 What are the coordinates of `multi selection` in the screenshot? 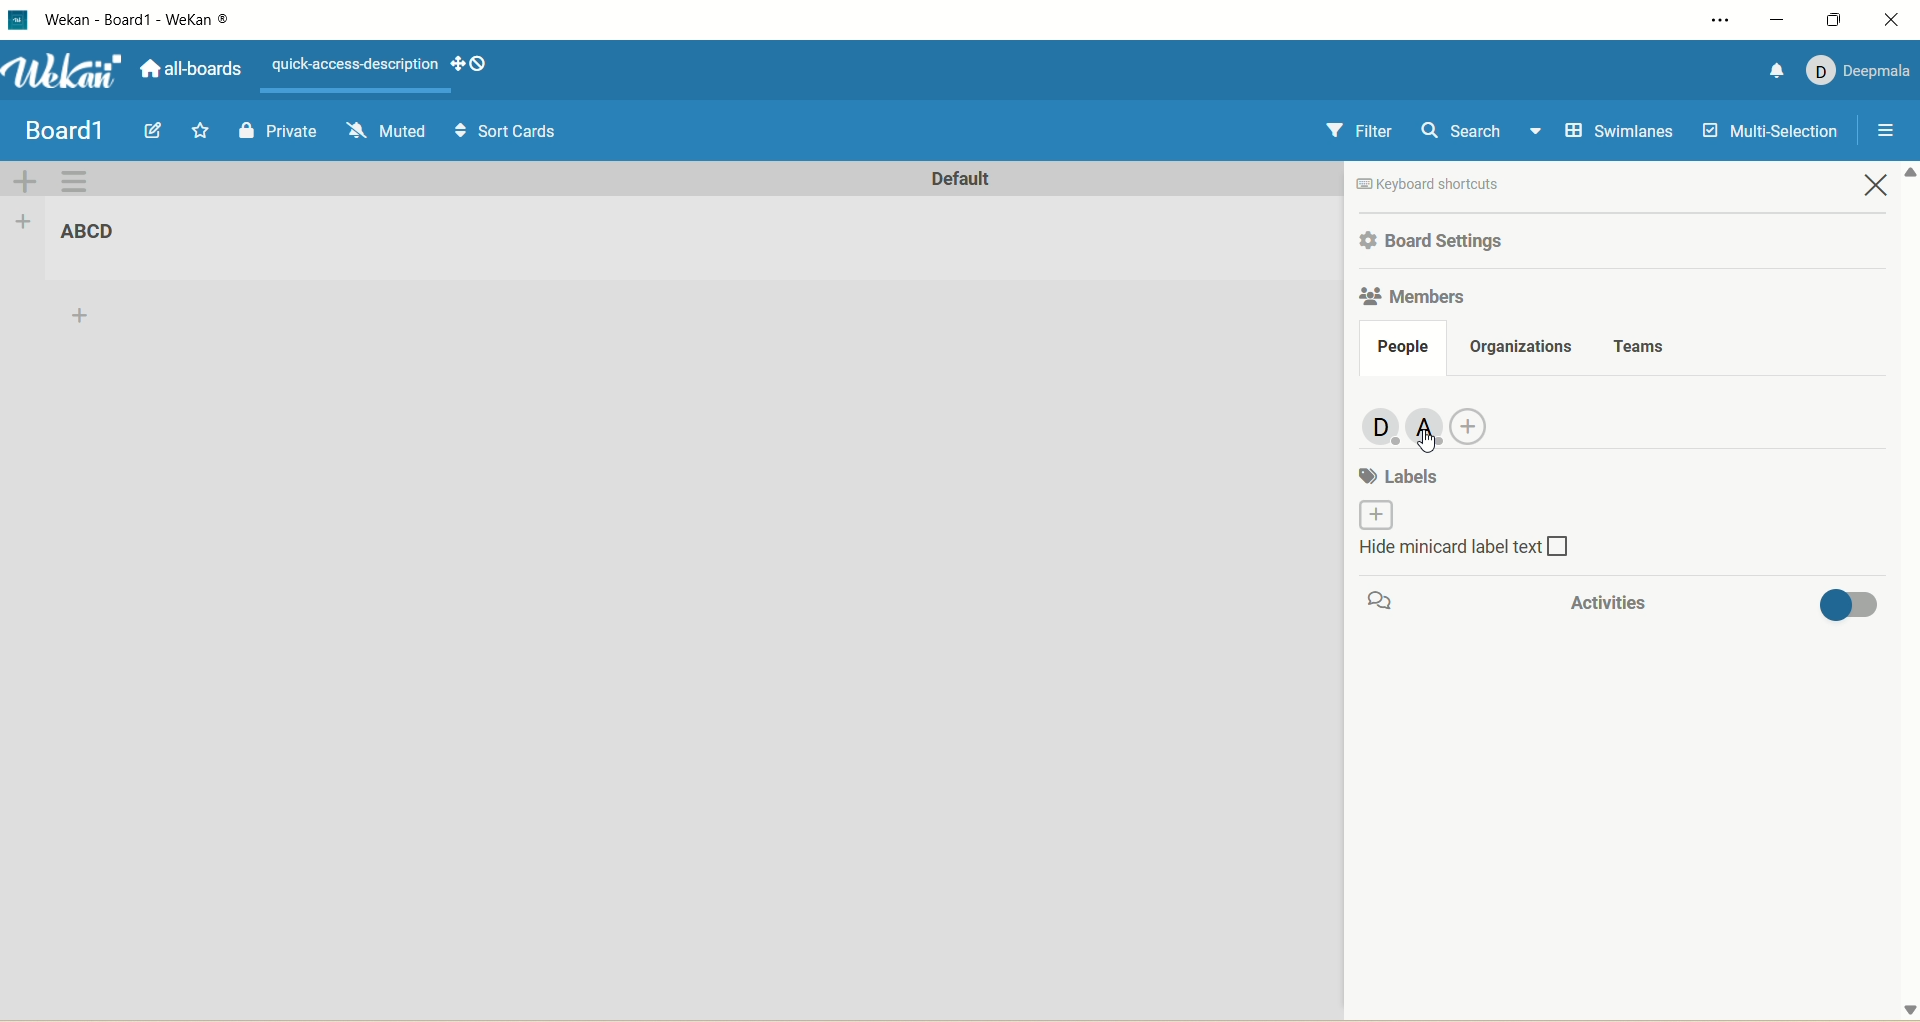 It's located at (1774, 129).